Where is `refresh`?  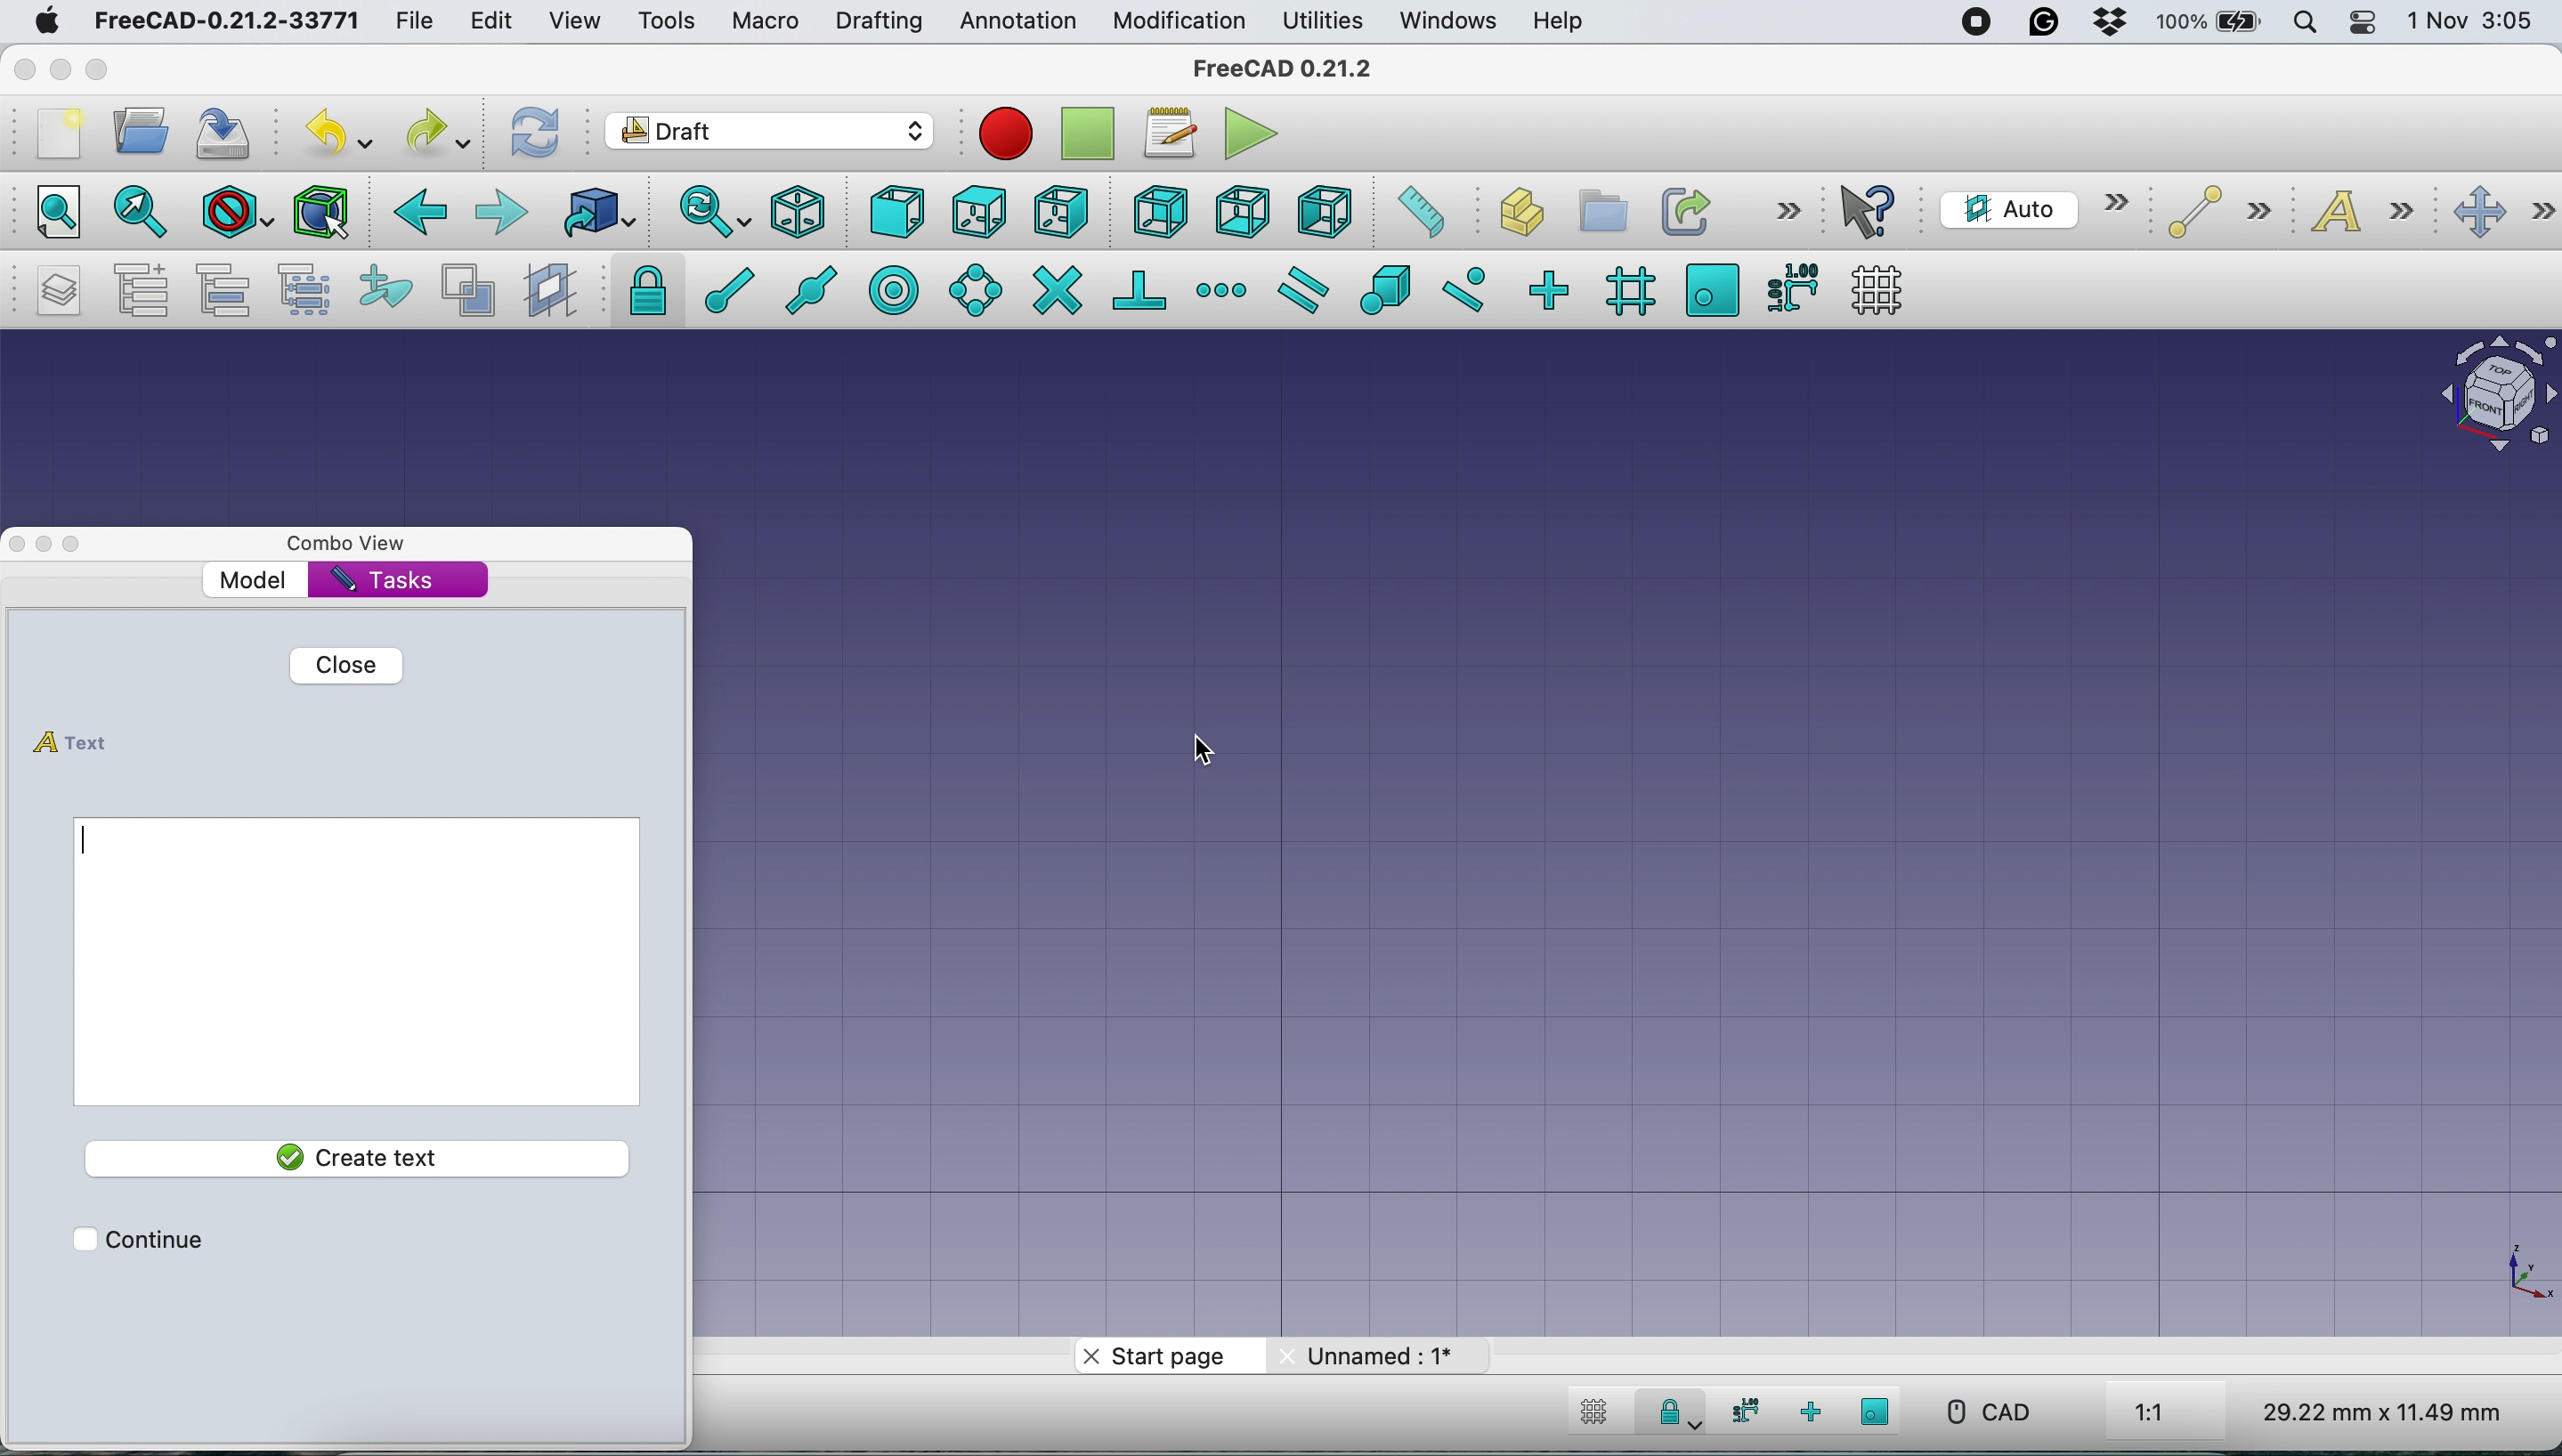
refresh is located at coordinates (532, 130).